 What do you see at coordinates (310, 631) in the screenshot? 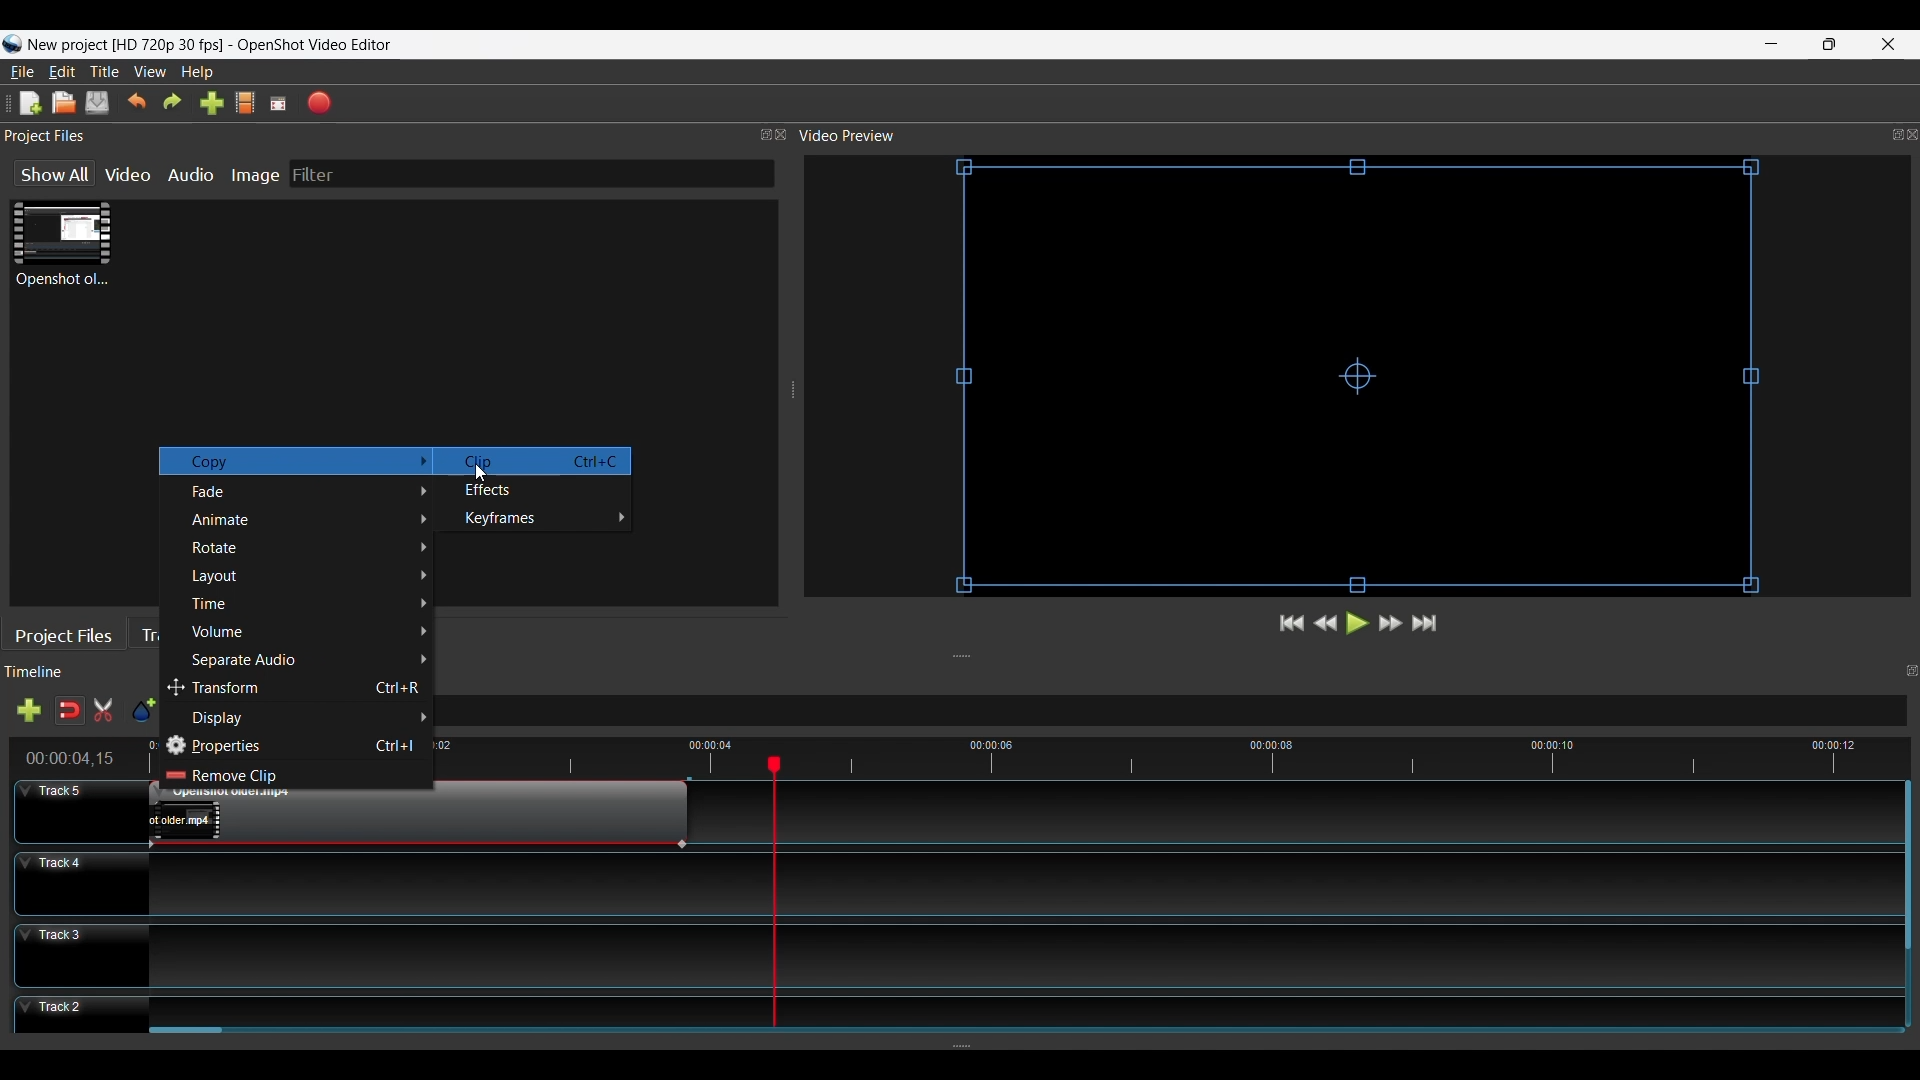
I see `Volume` at bounding box center [310, 631].